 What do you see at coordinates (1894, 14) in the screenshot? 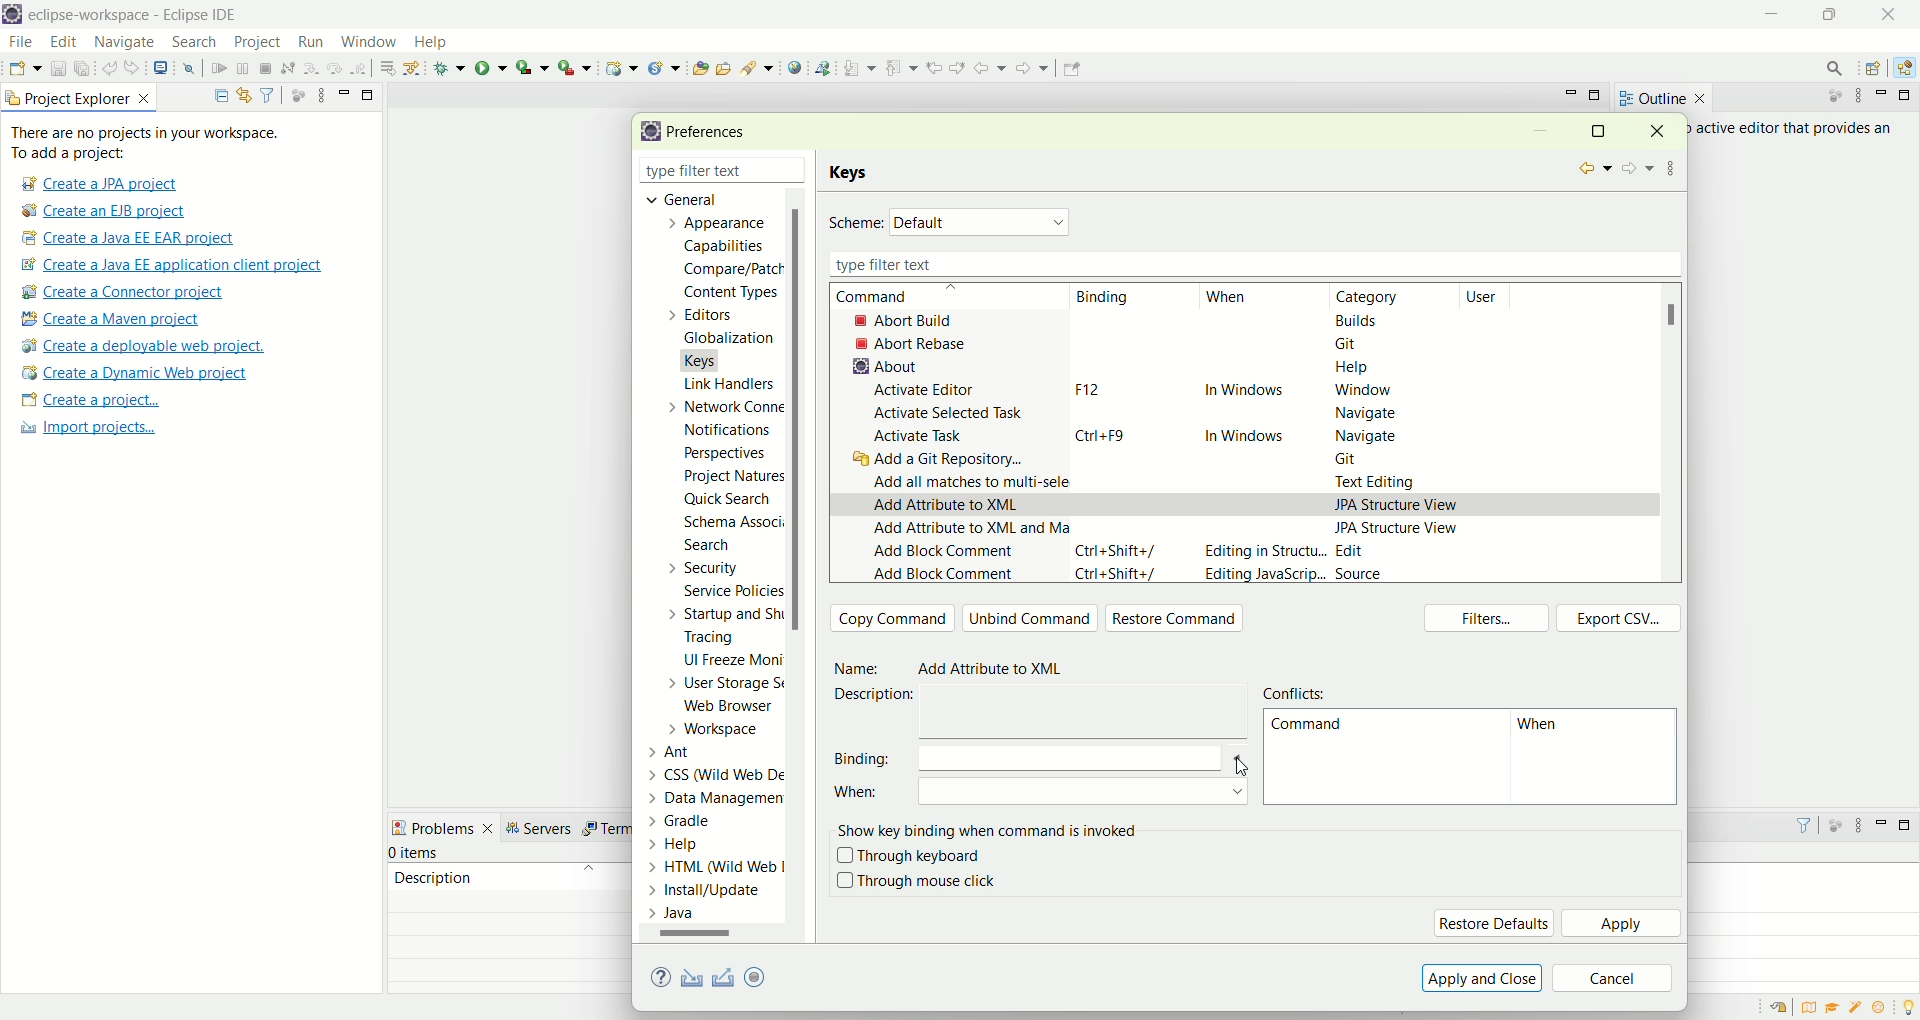
I see `close` at bounding box center [1894, 14].